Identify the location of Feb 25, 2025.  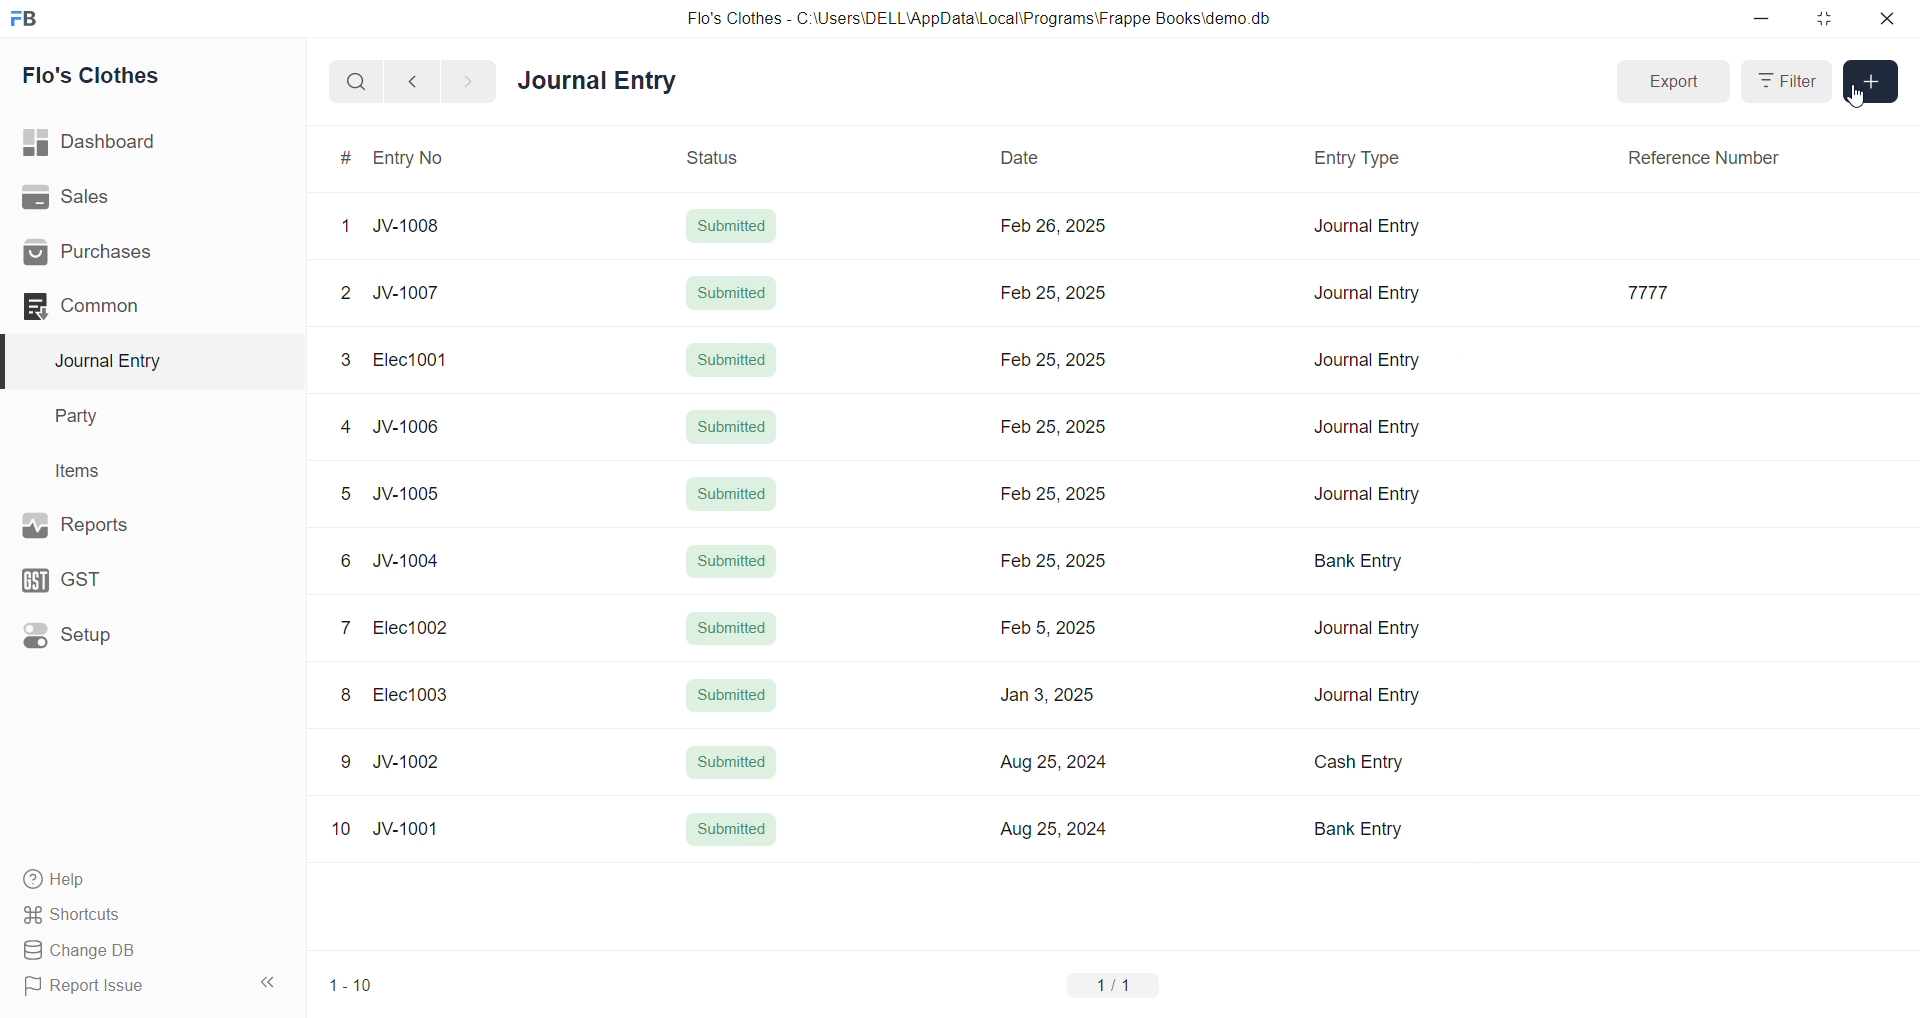
(1051, 295).